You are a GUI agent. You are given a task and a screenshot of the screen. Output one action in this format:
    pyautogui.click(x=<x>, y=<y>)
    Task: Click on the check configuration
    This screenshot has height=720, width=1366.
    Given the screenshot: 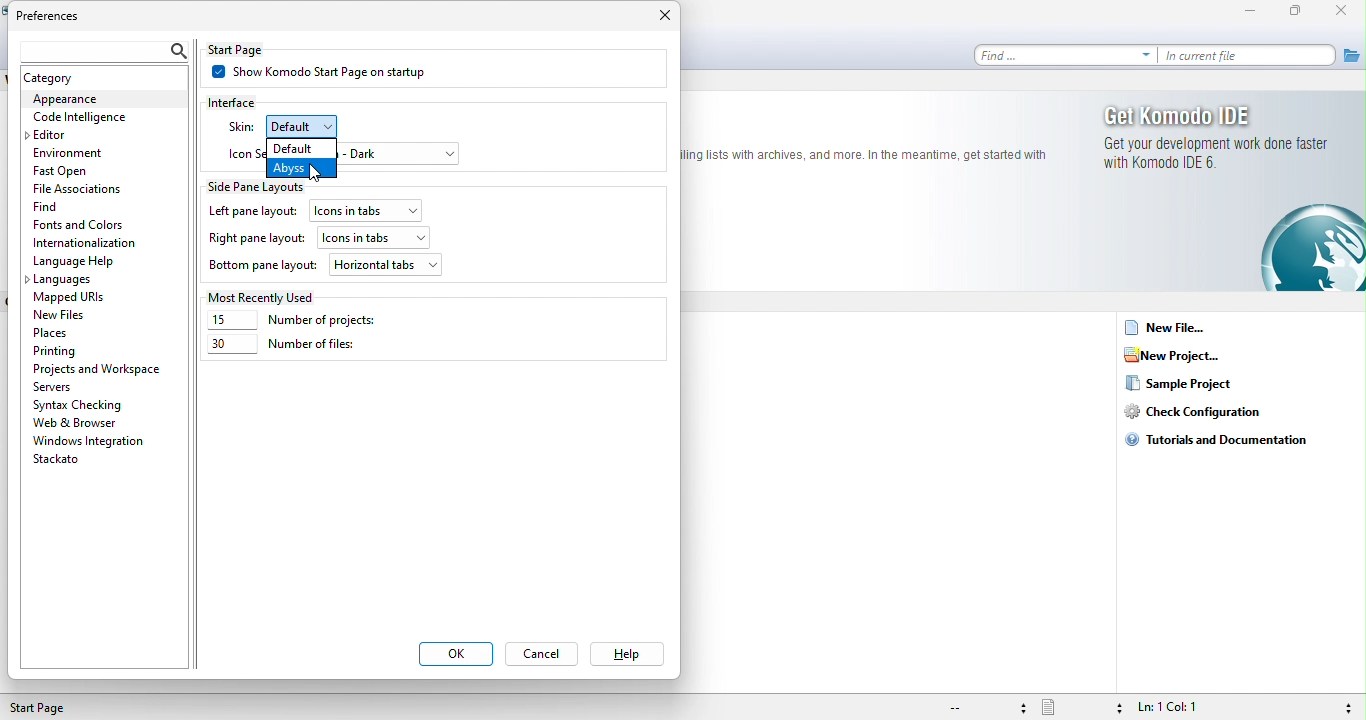 What is the action you would take?
    pyautogui.click(x=1202, y=413)
    